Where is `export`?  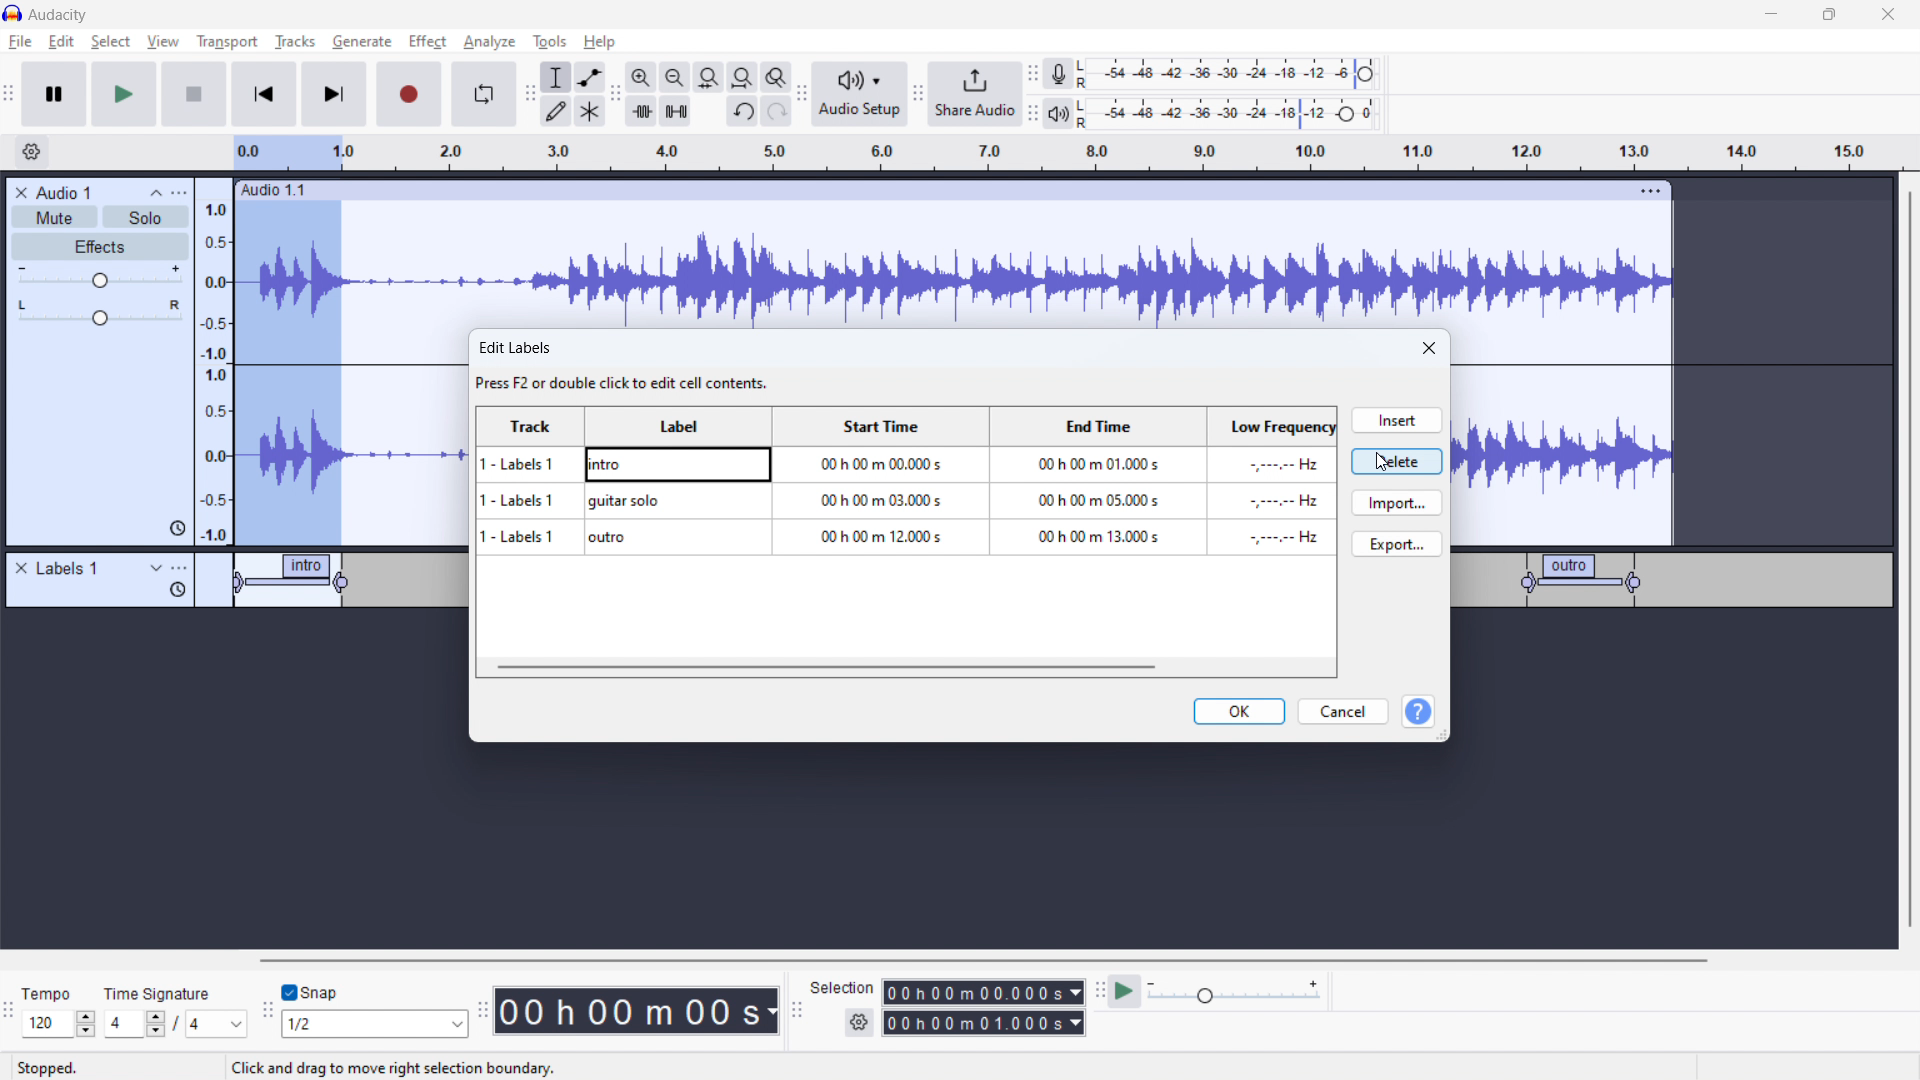 export is located at coordinates (1397, 543).